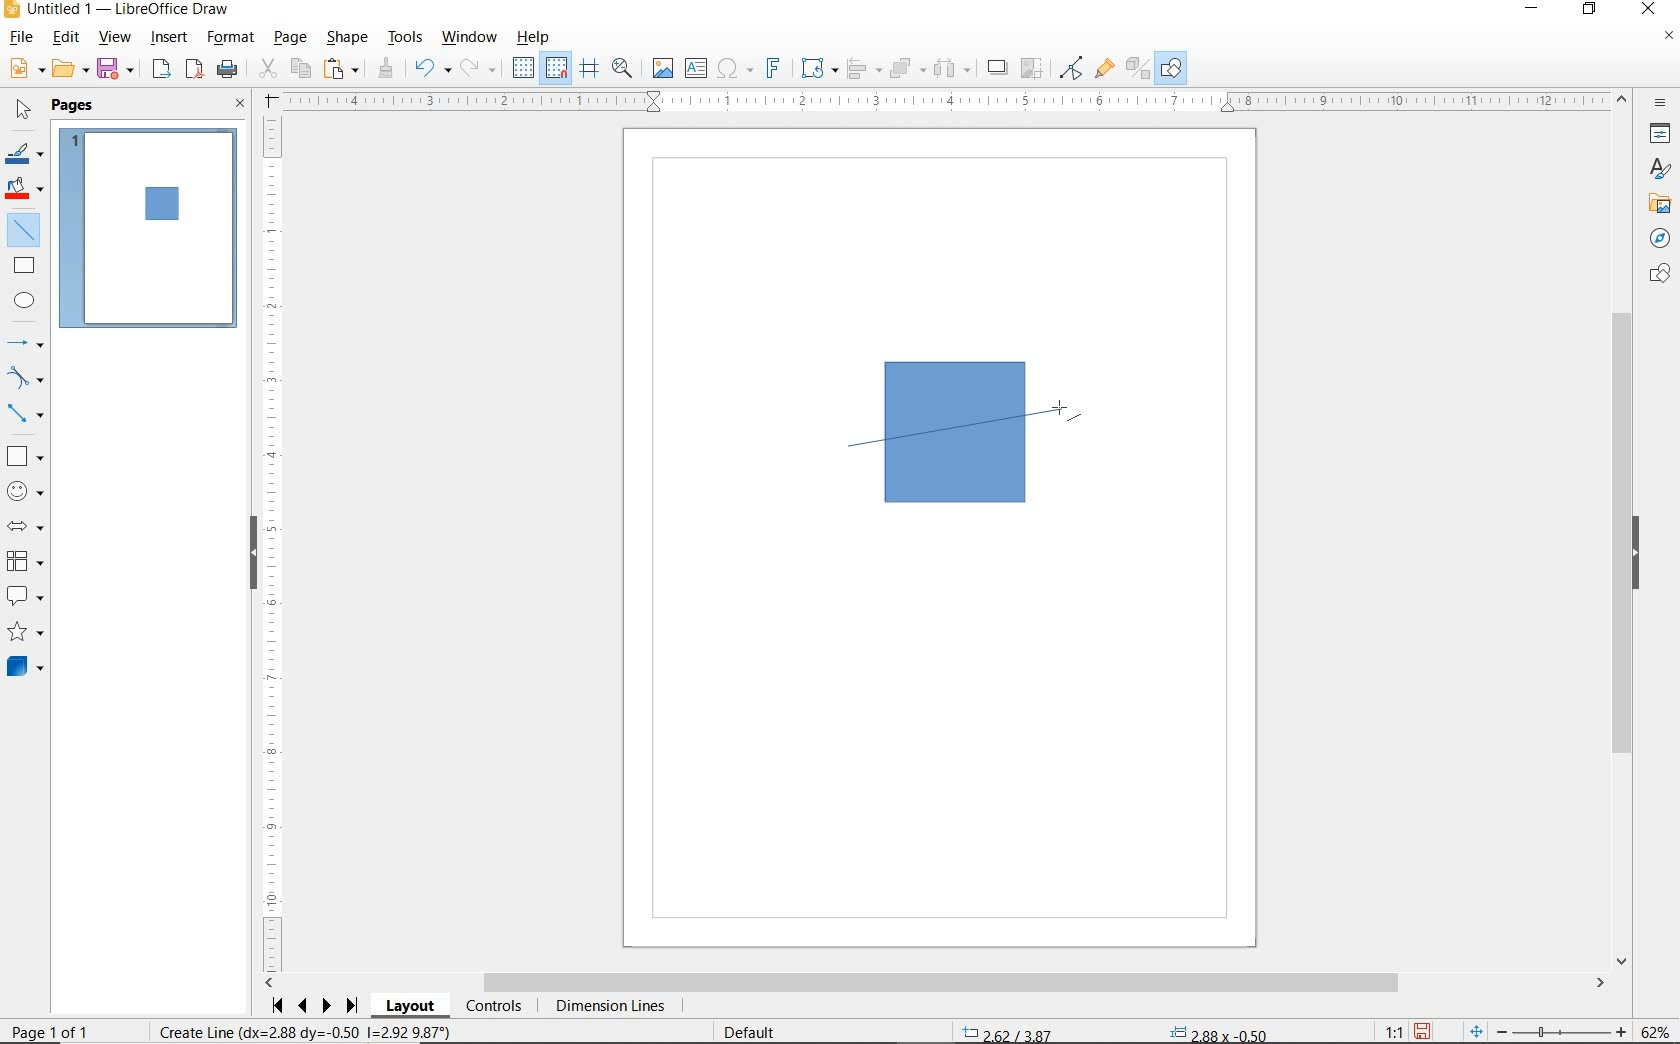  Describe the element at coordinates (25, 69) in the screenshot. I see `NEW` at that location.